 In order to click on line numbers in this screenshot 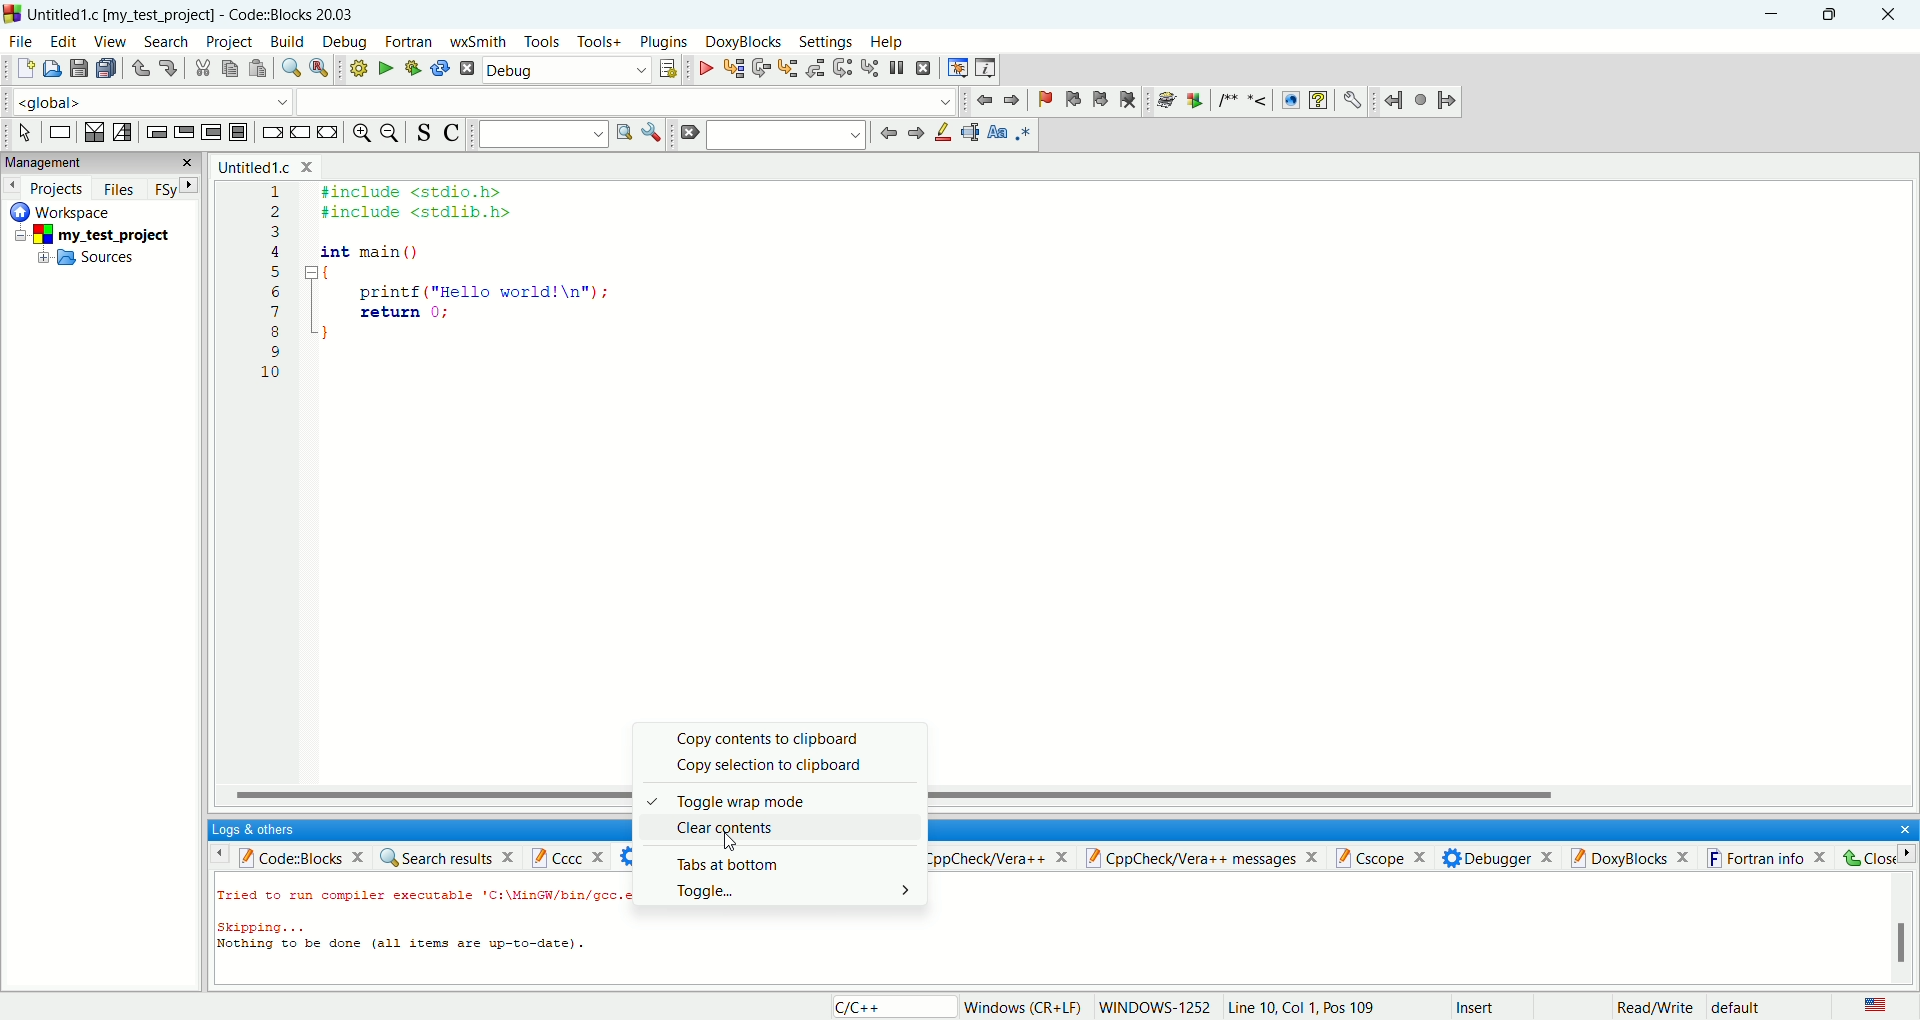, I will do `click(274, 294)`.